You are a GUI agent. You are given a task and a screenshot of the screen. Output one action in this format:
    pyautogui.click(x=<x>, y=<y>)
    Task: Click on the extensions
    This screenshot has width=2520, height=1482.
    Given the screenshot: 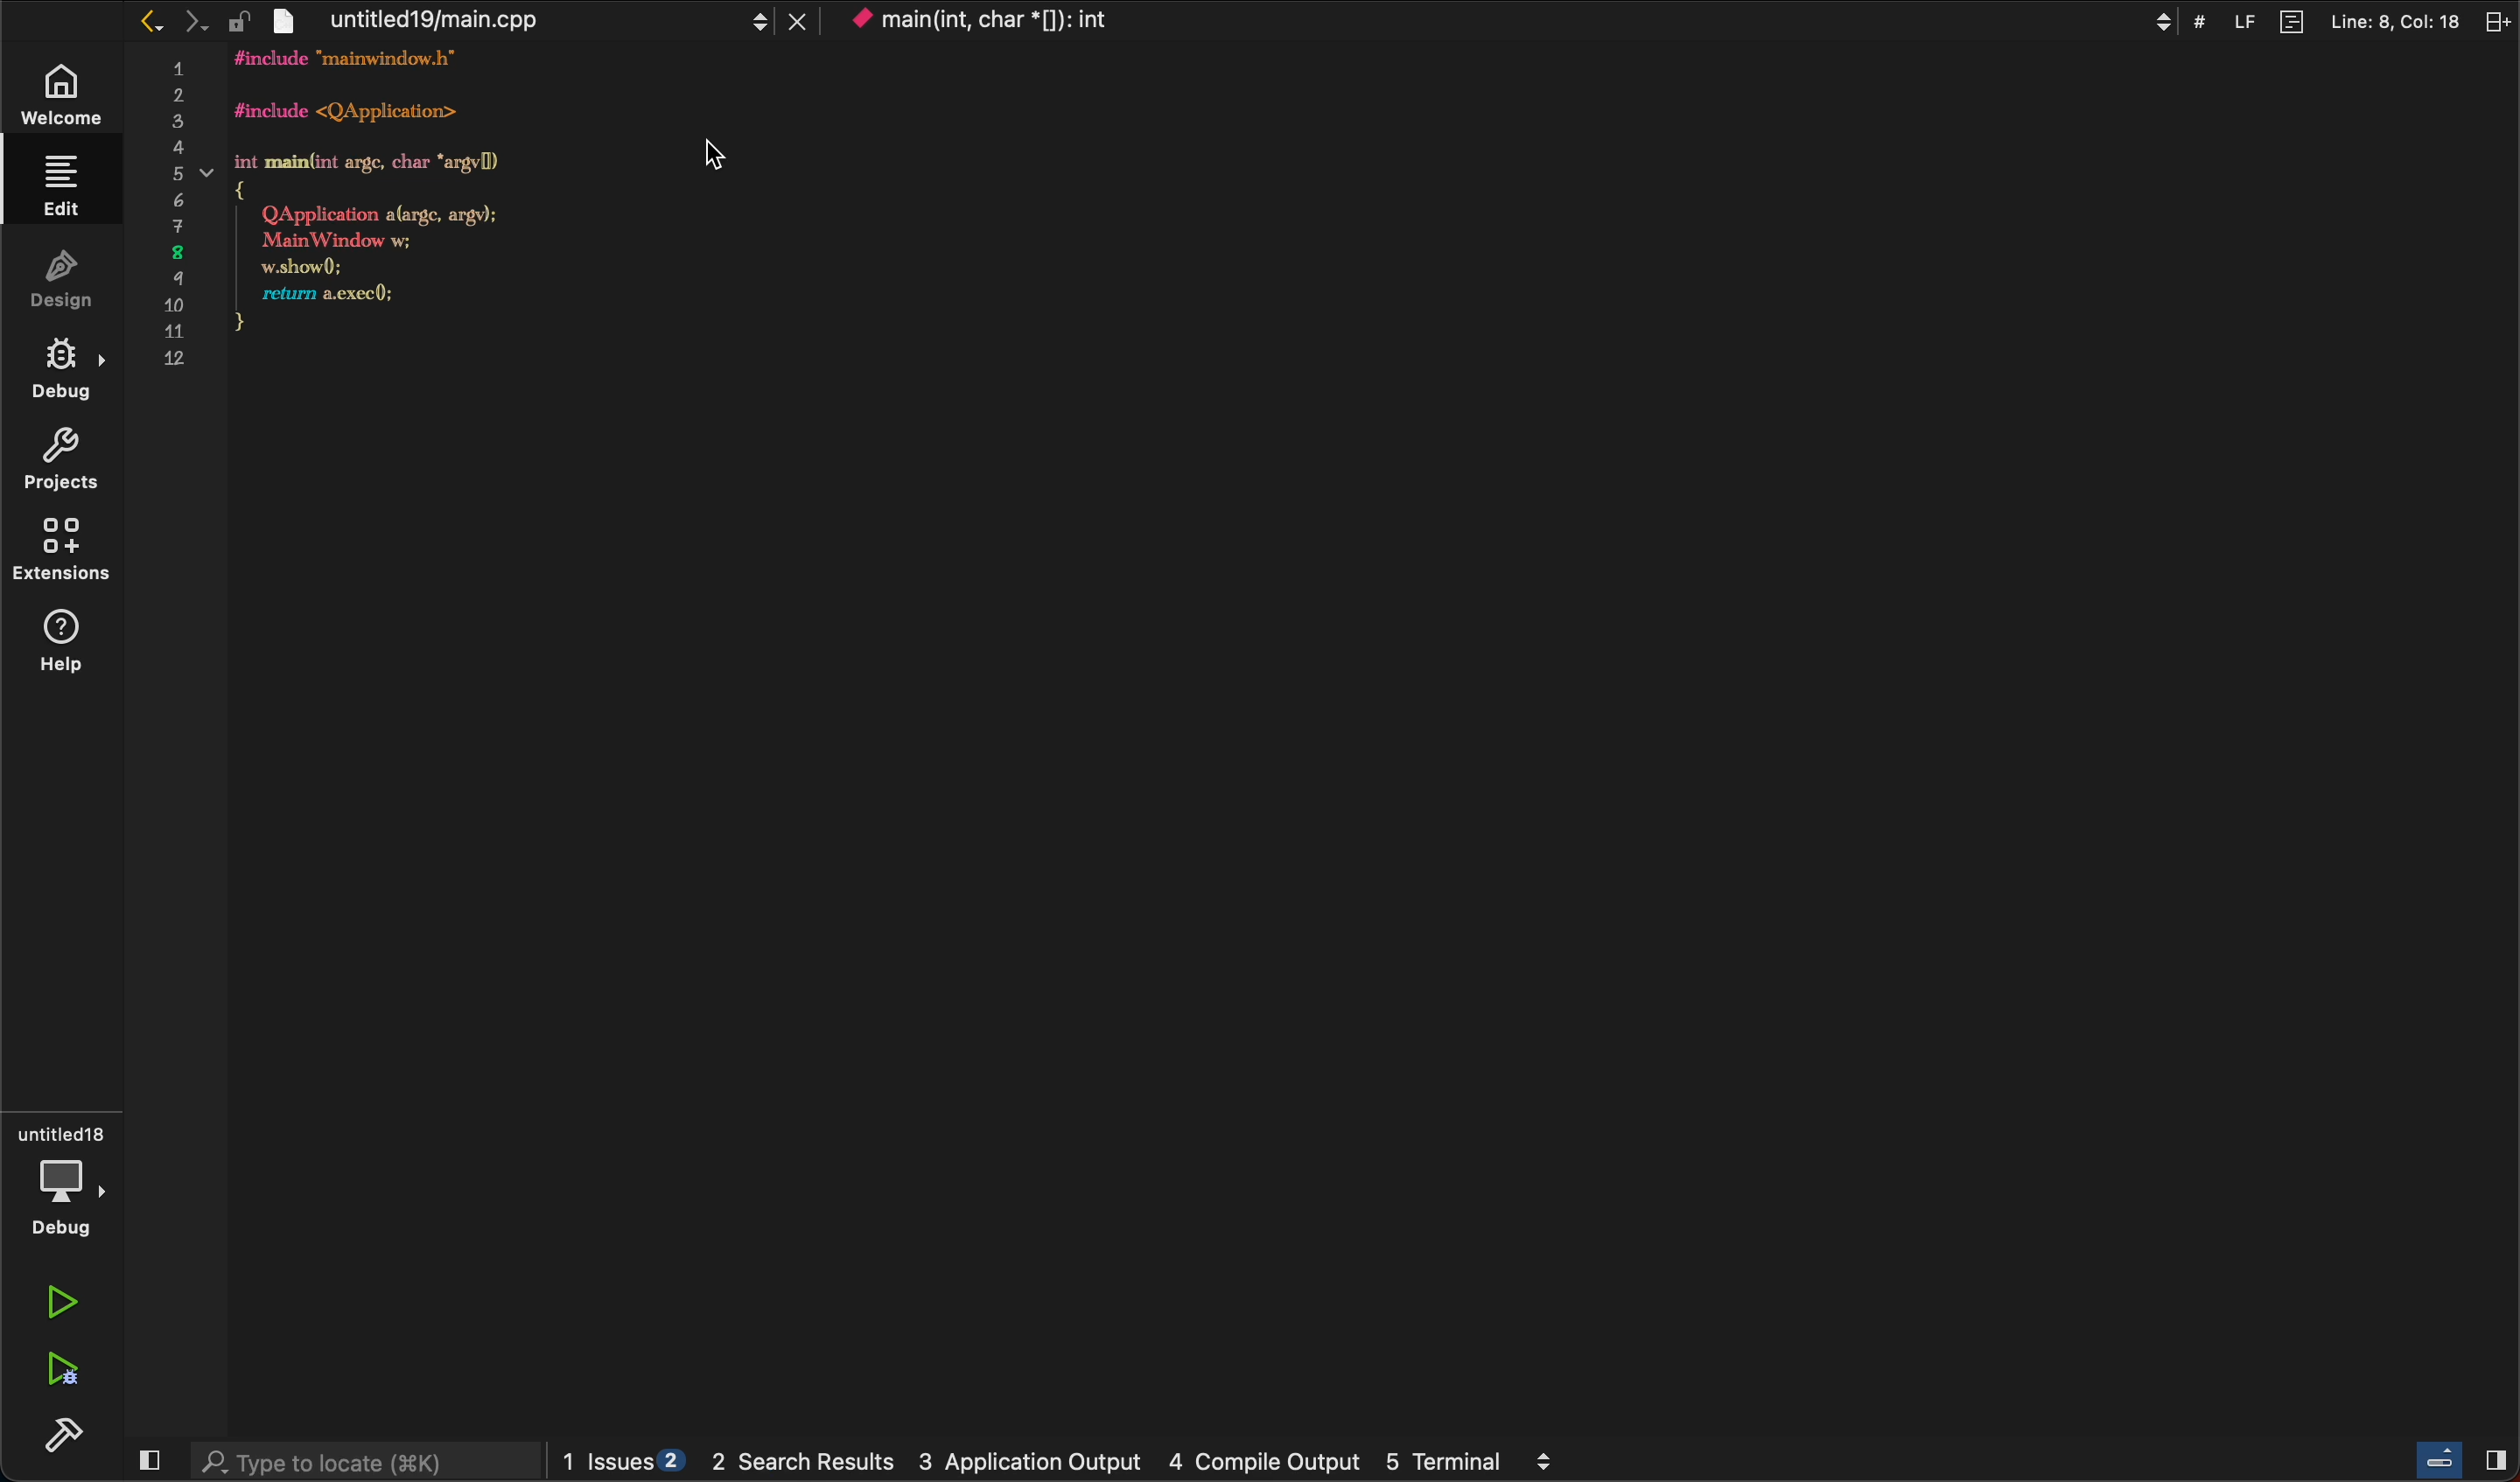 What is the action you would take?
    pyautogui.click(x=59, y=554)
    